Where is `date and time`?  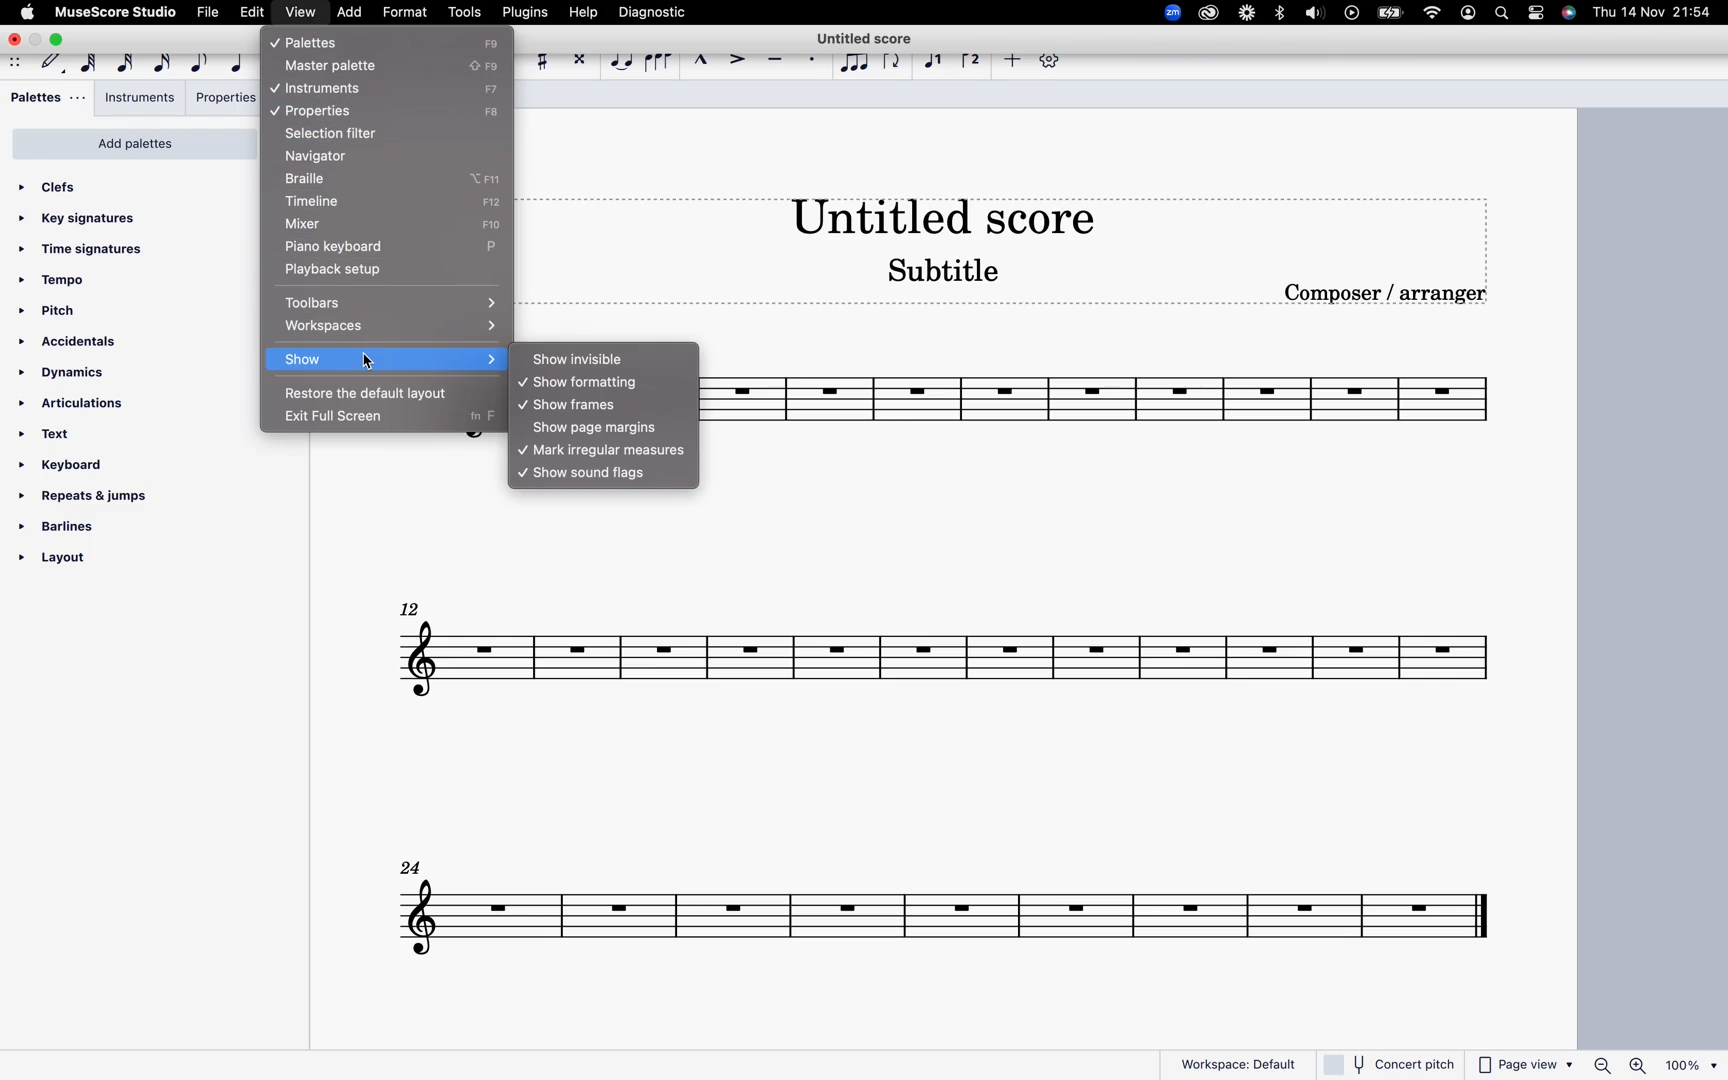 date and time is located at coordinates (1653, 14).